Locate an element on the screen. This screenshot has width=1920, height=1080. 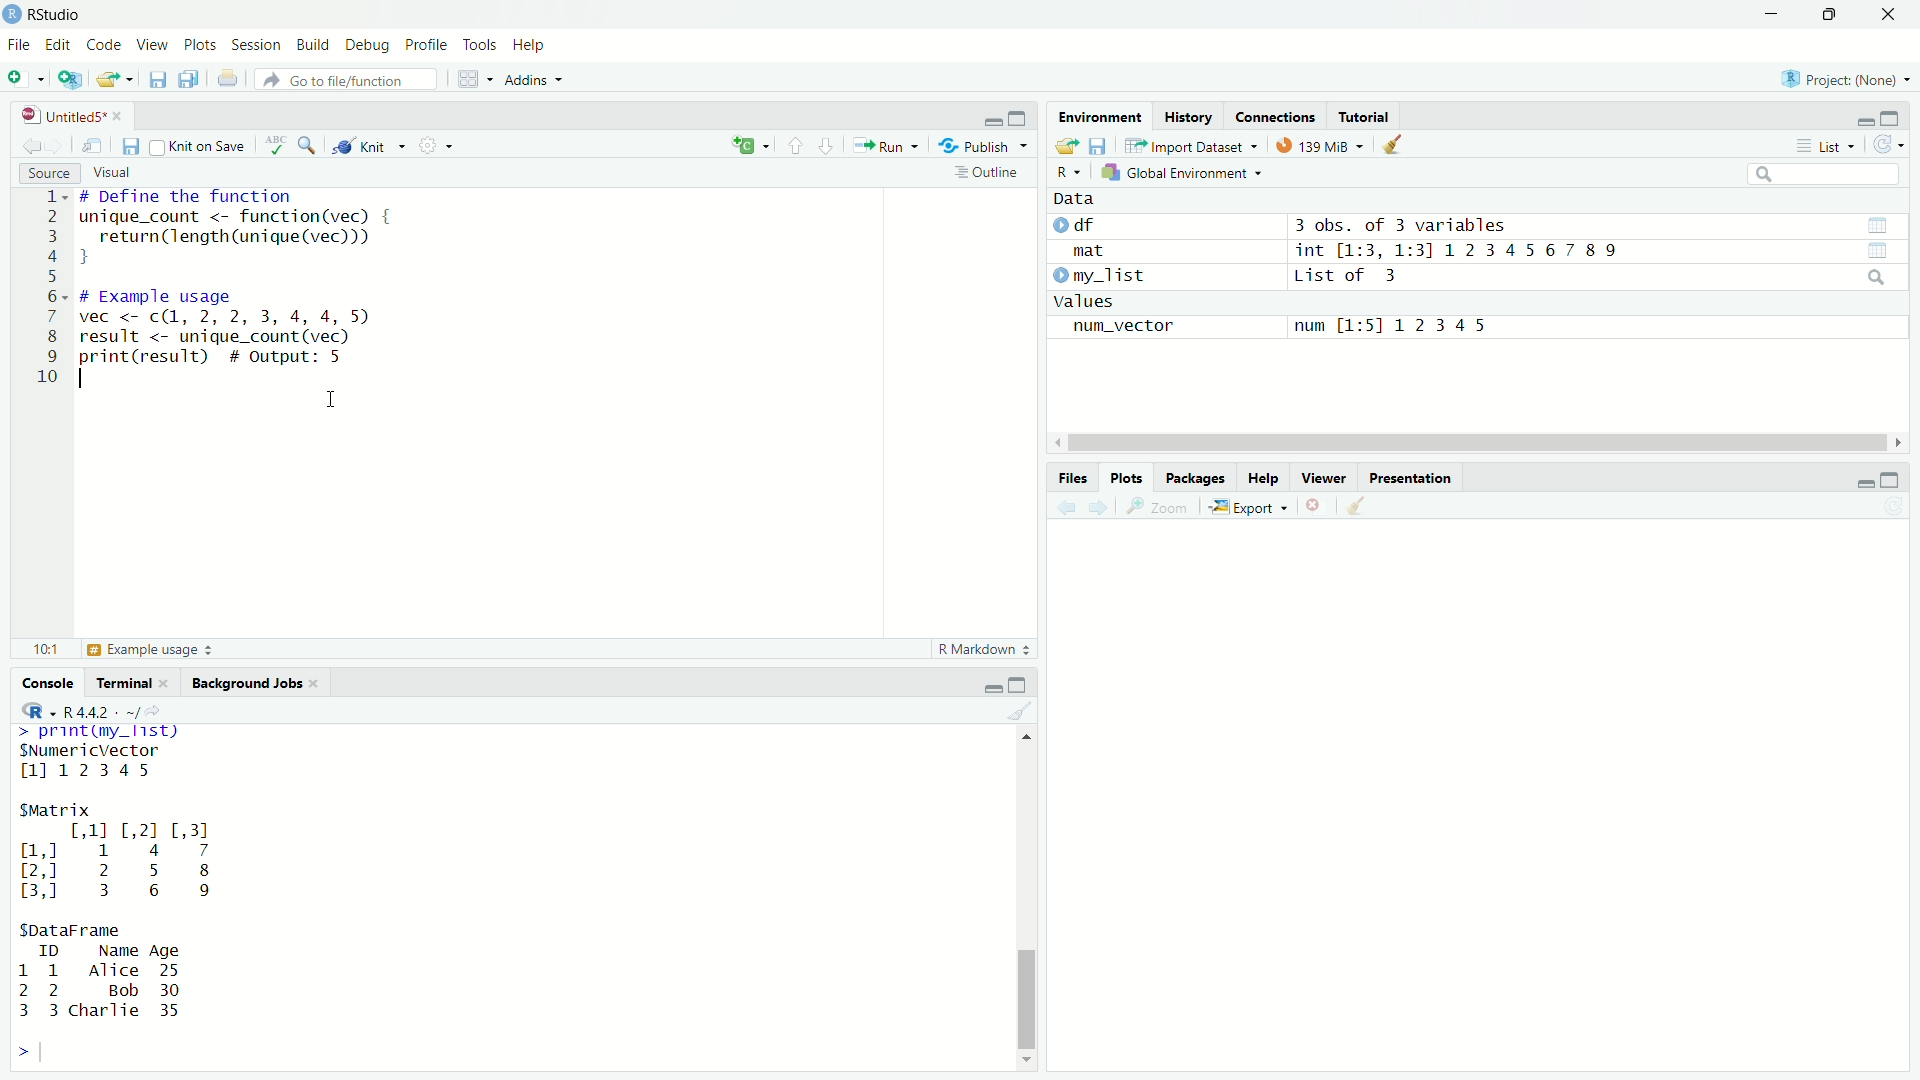
Example Usage is located at coordinates (148, 649).